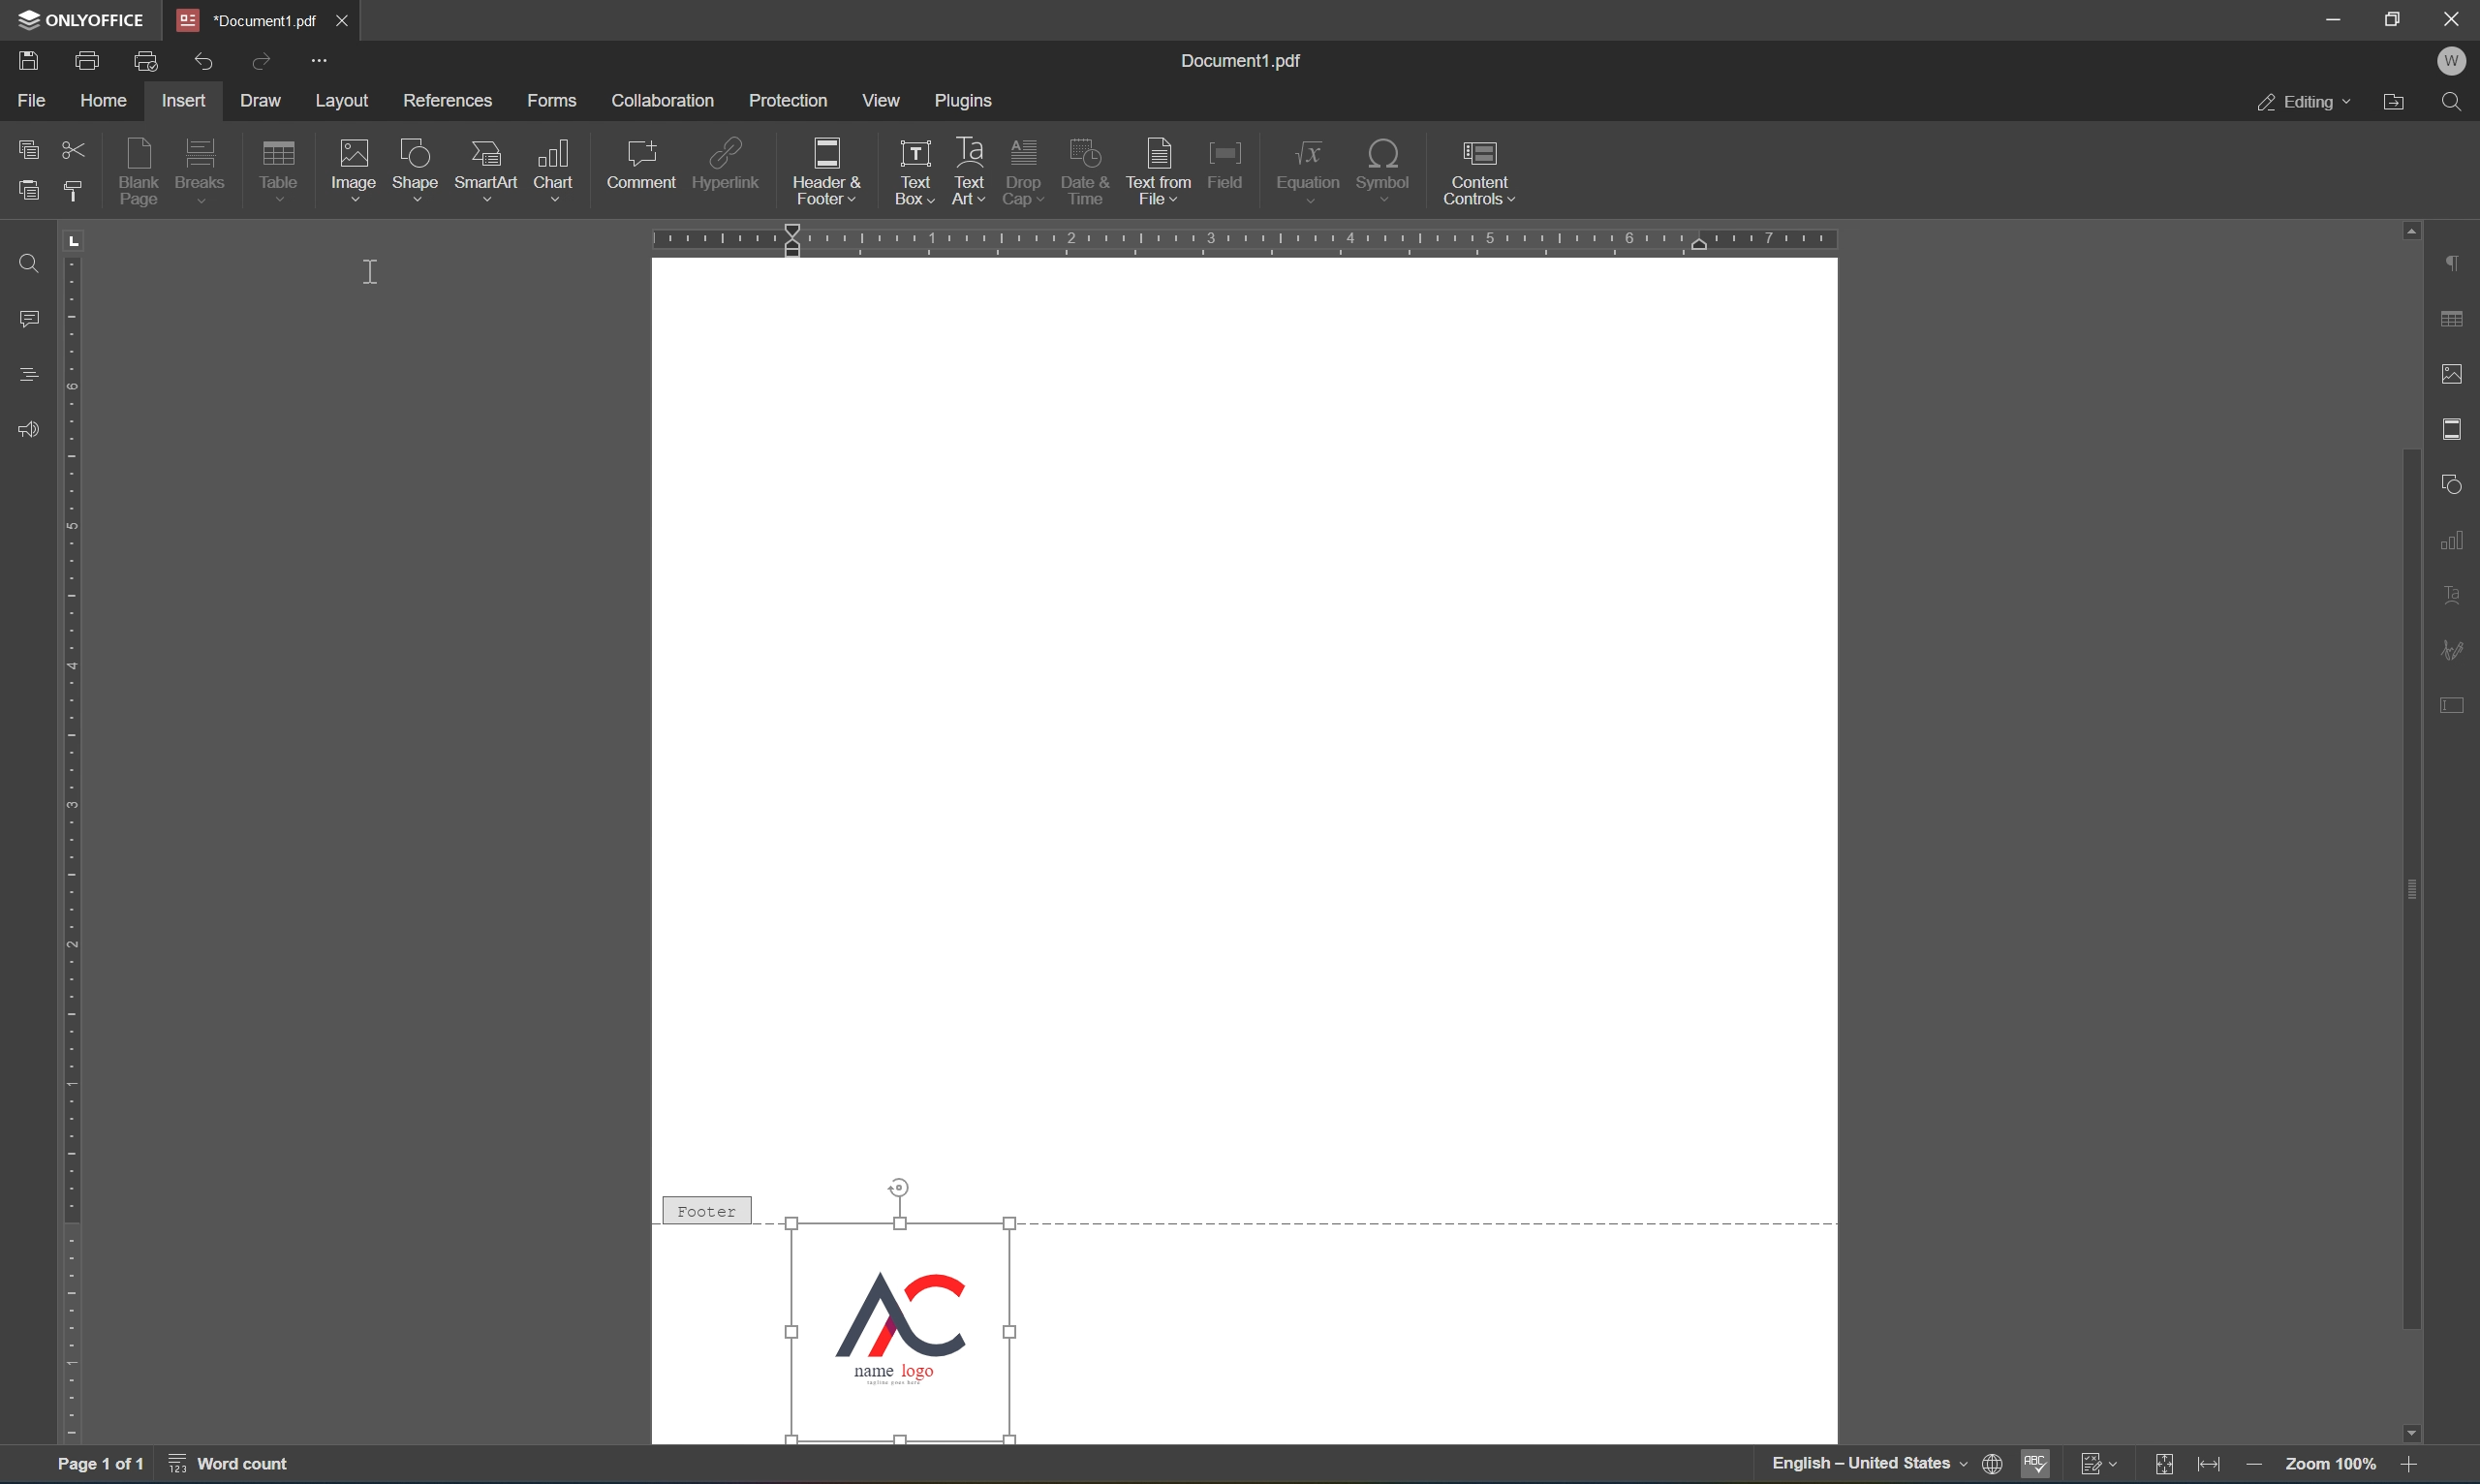  I want to click on profile, so click(2457, 63).